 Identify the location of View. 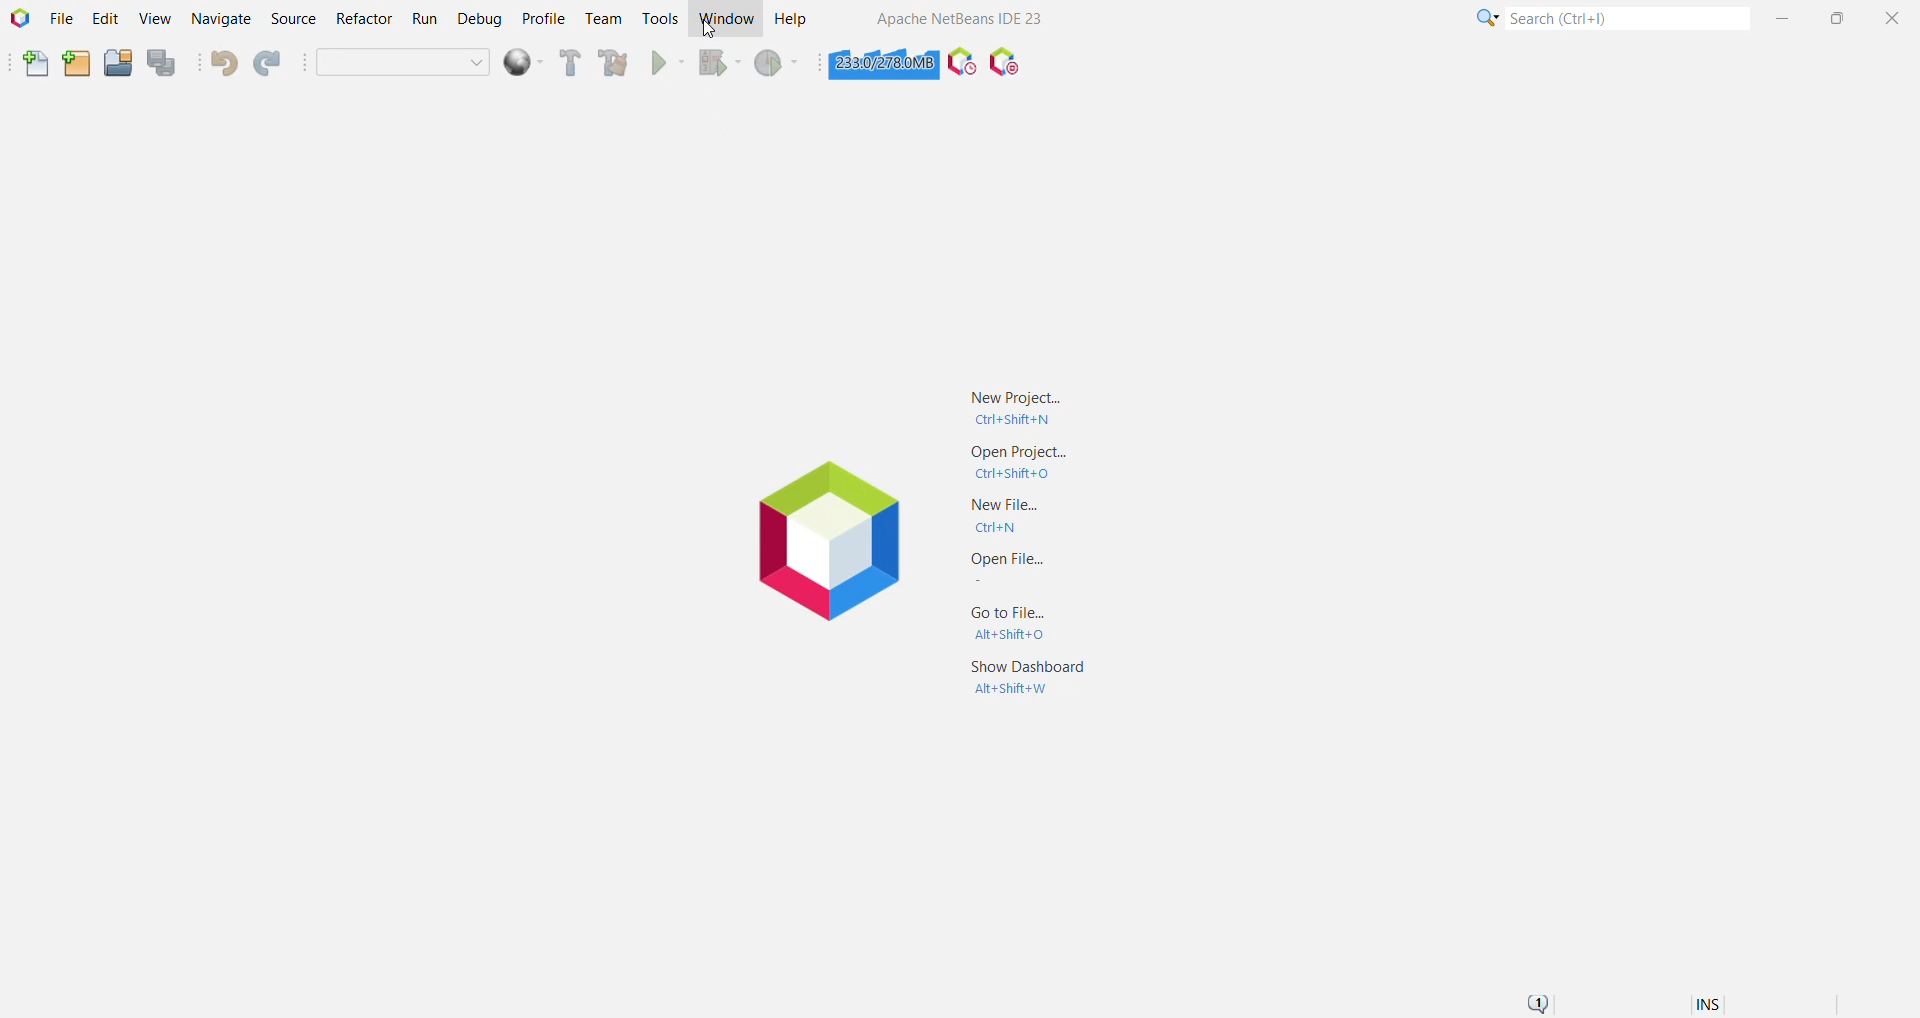
(155, 20).